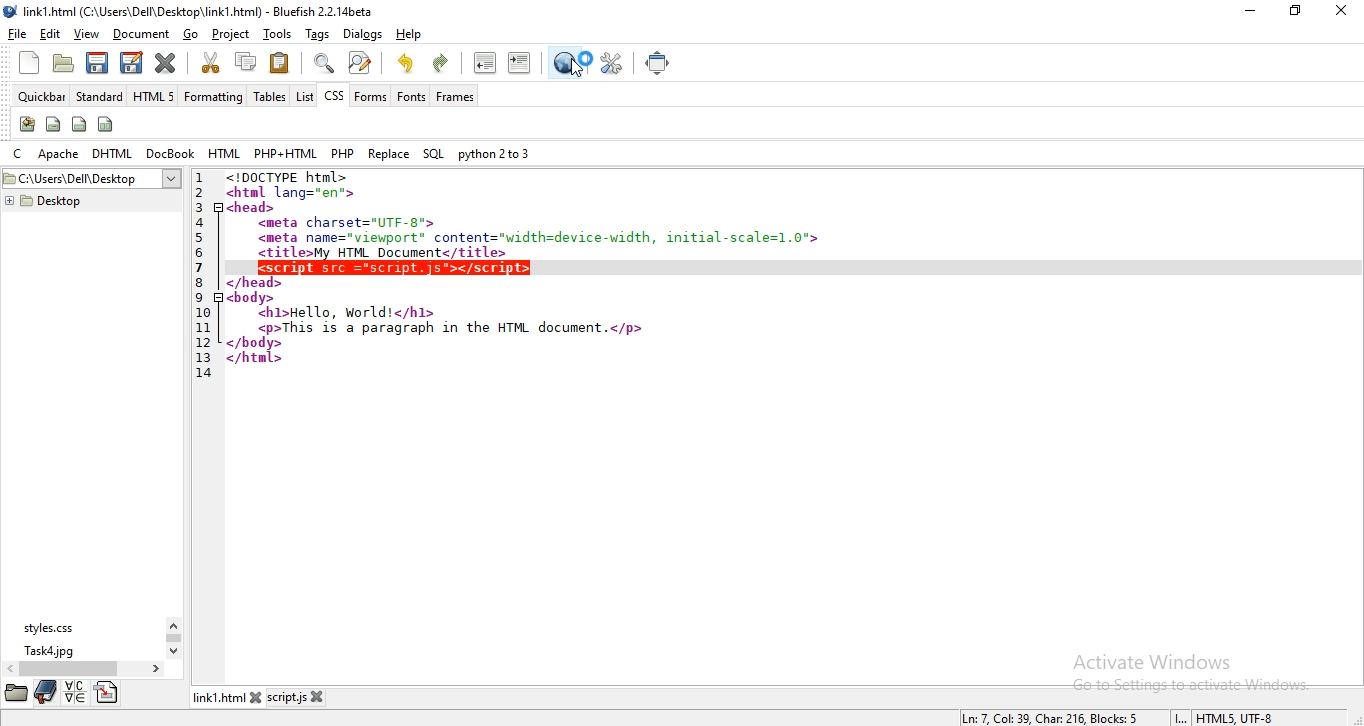 The height and width of the screenshot is (726, 1364). I want to click on create stylesheet, so click(27, 124).